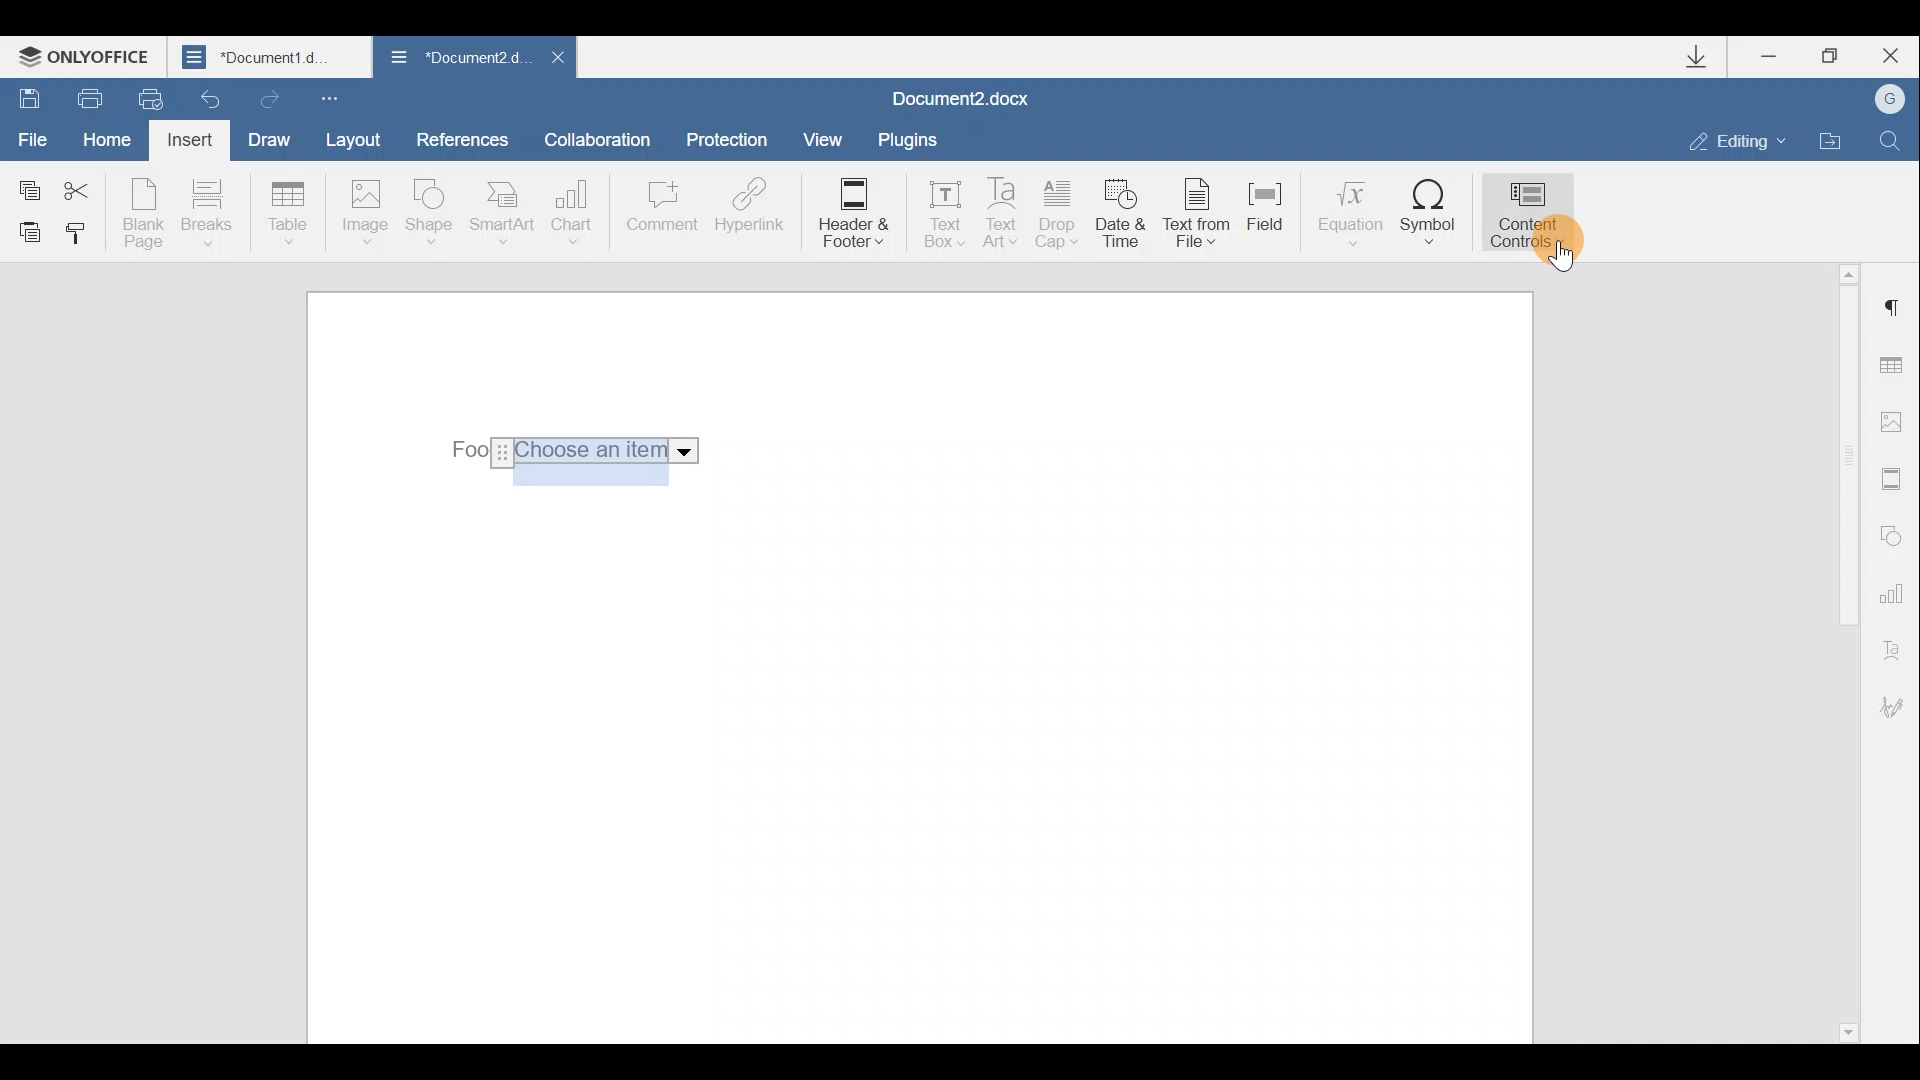  What do you see at coordinates (1429, 211) in the screenshot?
I see `Symbol` at bounding box center [1429, 211].